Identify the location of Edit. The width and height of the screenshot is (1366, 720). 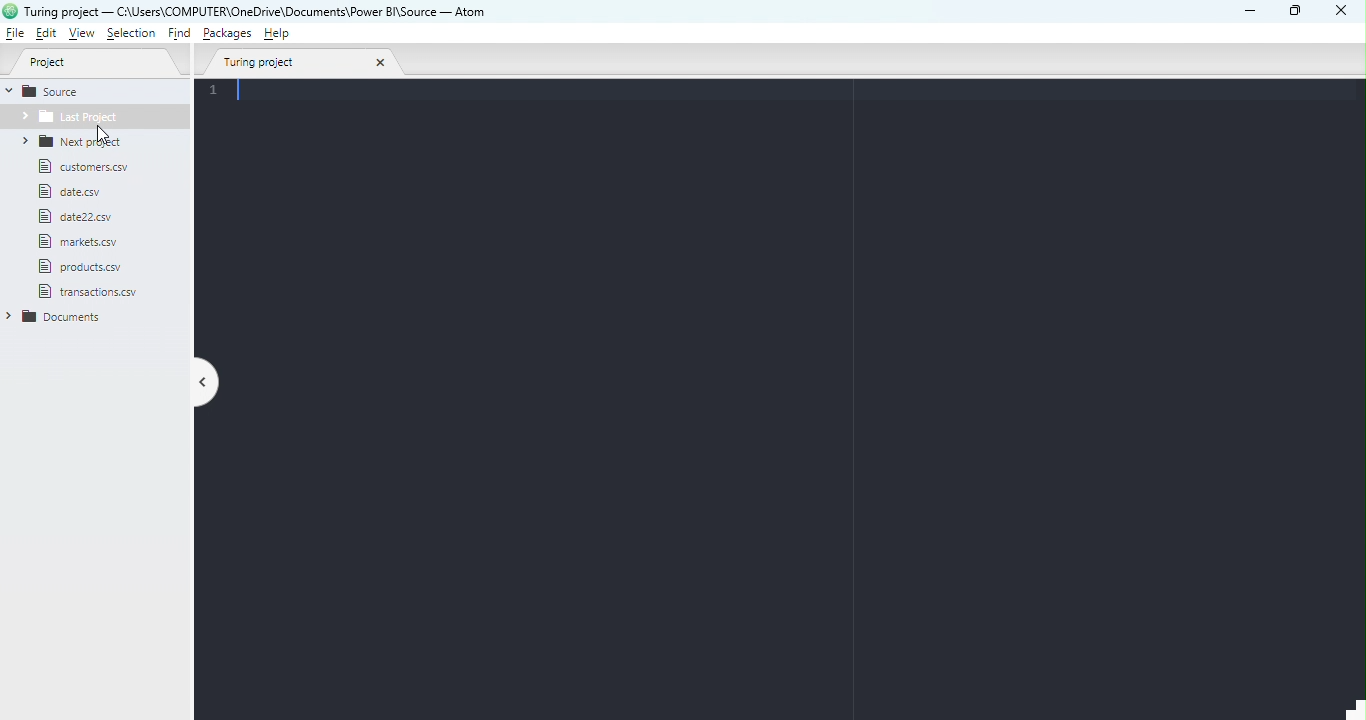
(47, 34).